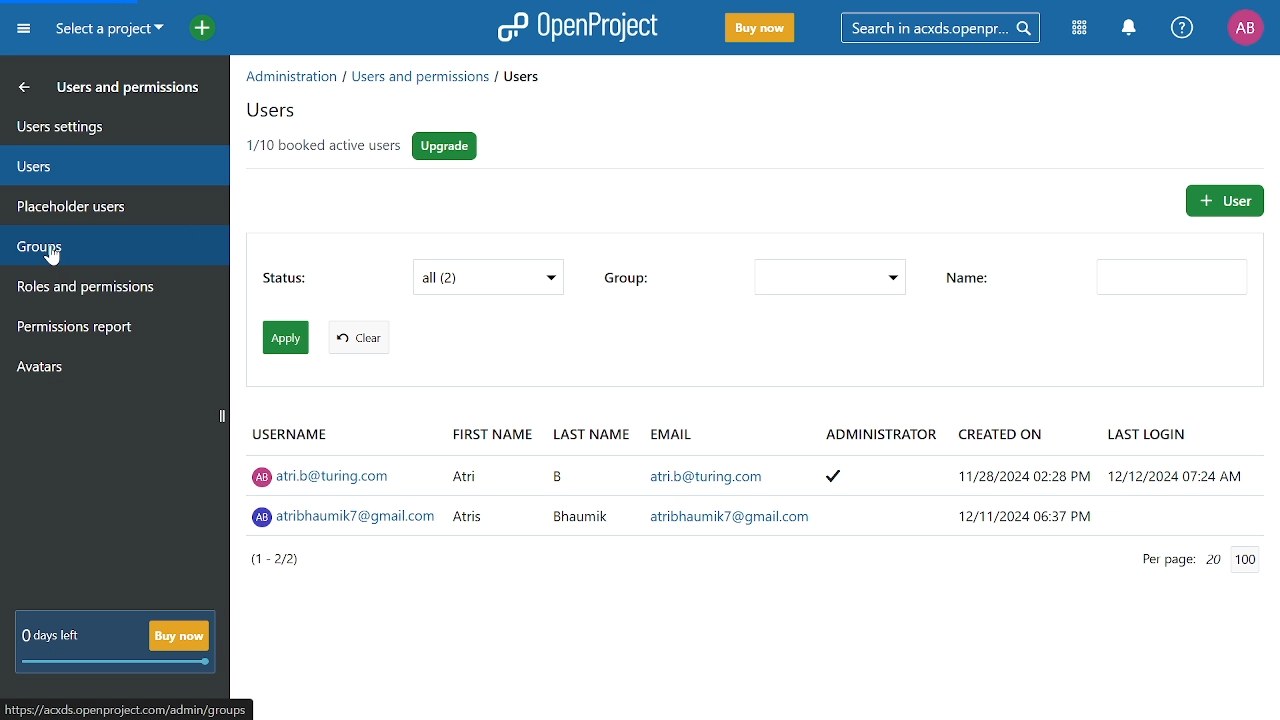 This screenshot has width=1280, height=720. What do you see at coordinates (107, 329) in the screenshot?
I see `permission report` at bounding box center [107, 329].